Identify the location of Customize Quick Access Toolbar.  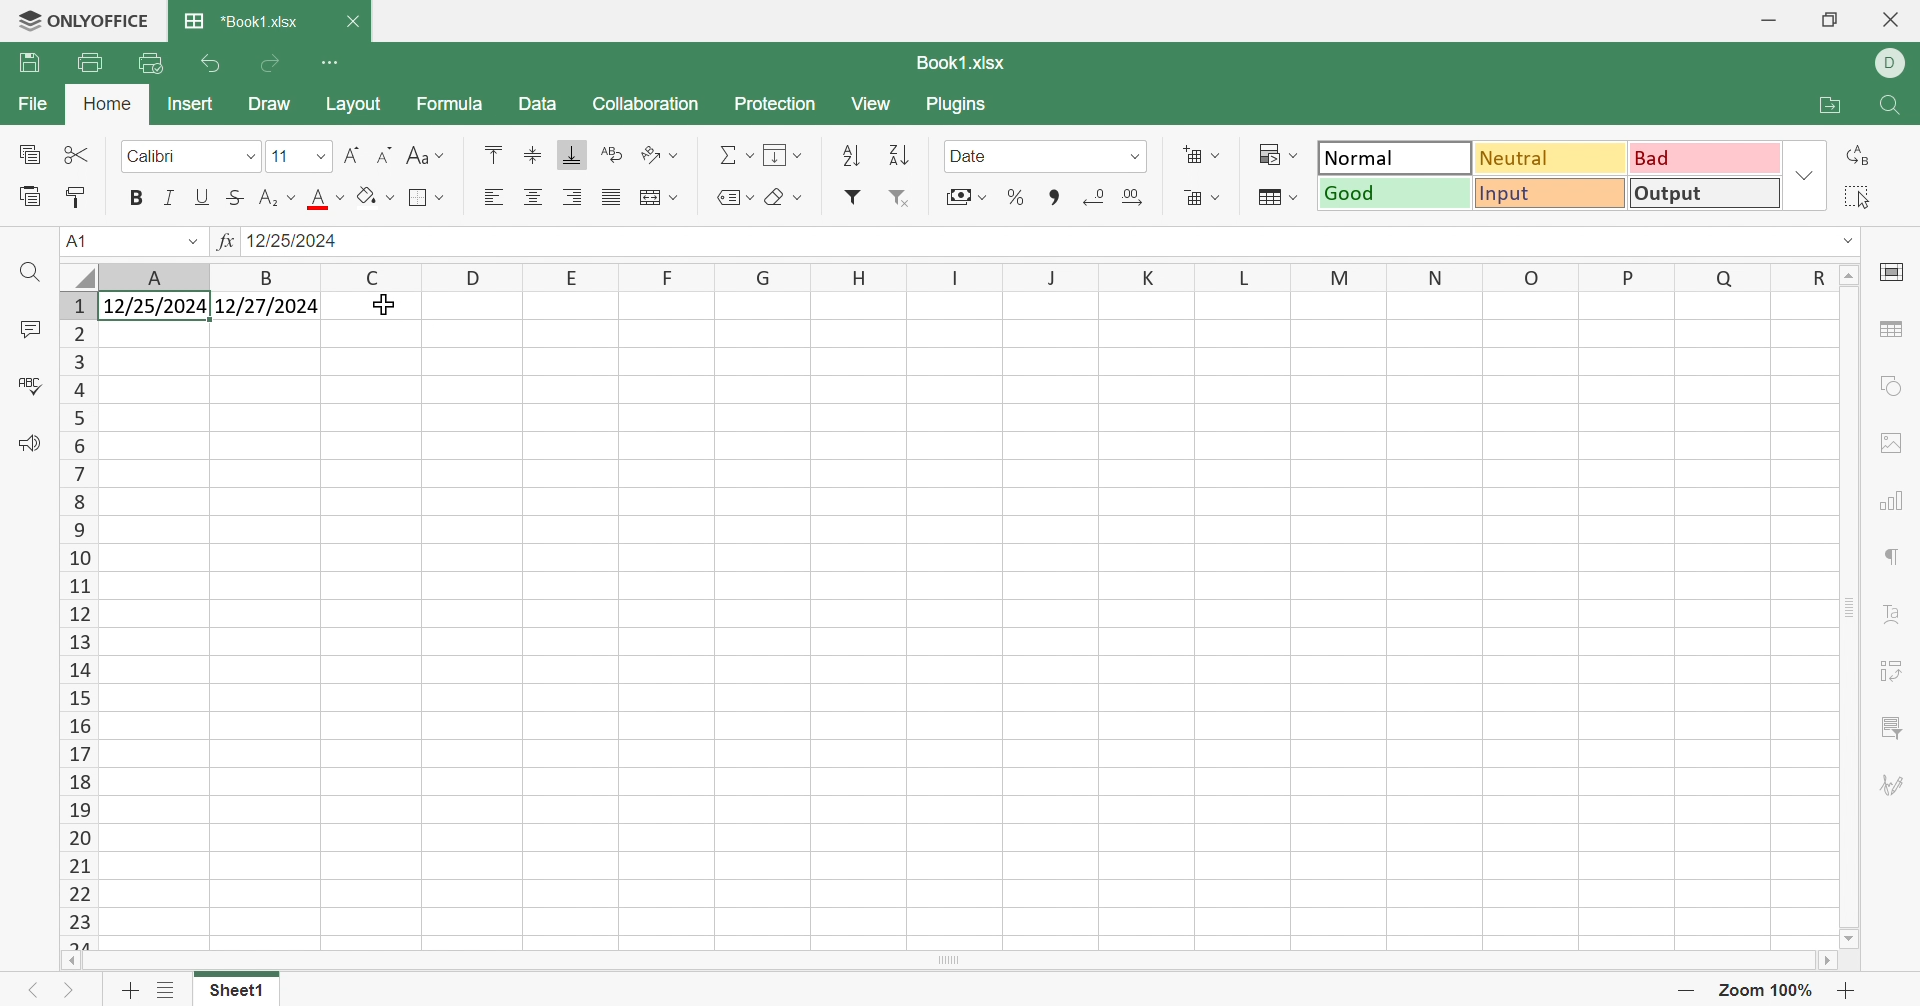
(332, 62).